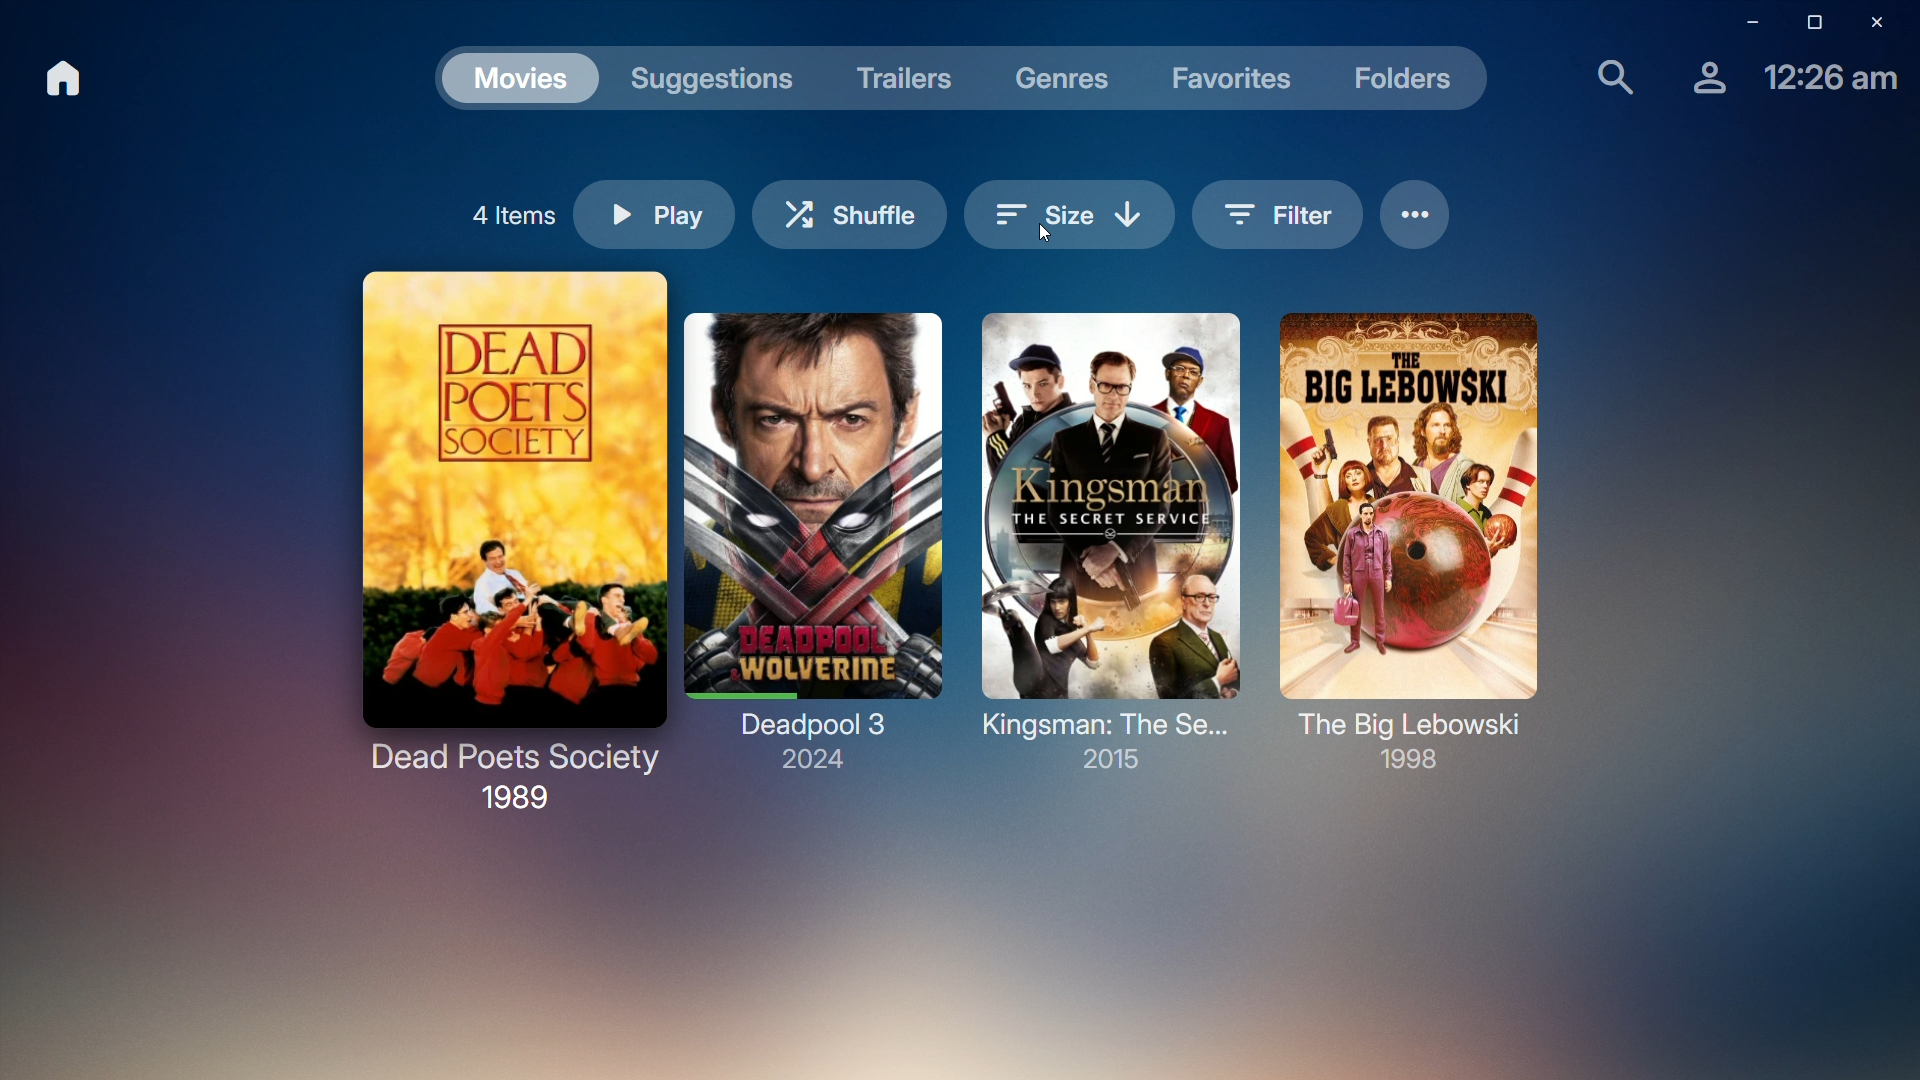 This screenshot has height=1080, width=1920. I want to click on cursor, so click(1046, 239).